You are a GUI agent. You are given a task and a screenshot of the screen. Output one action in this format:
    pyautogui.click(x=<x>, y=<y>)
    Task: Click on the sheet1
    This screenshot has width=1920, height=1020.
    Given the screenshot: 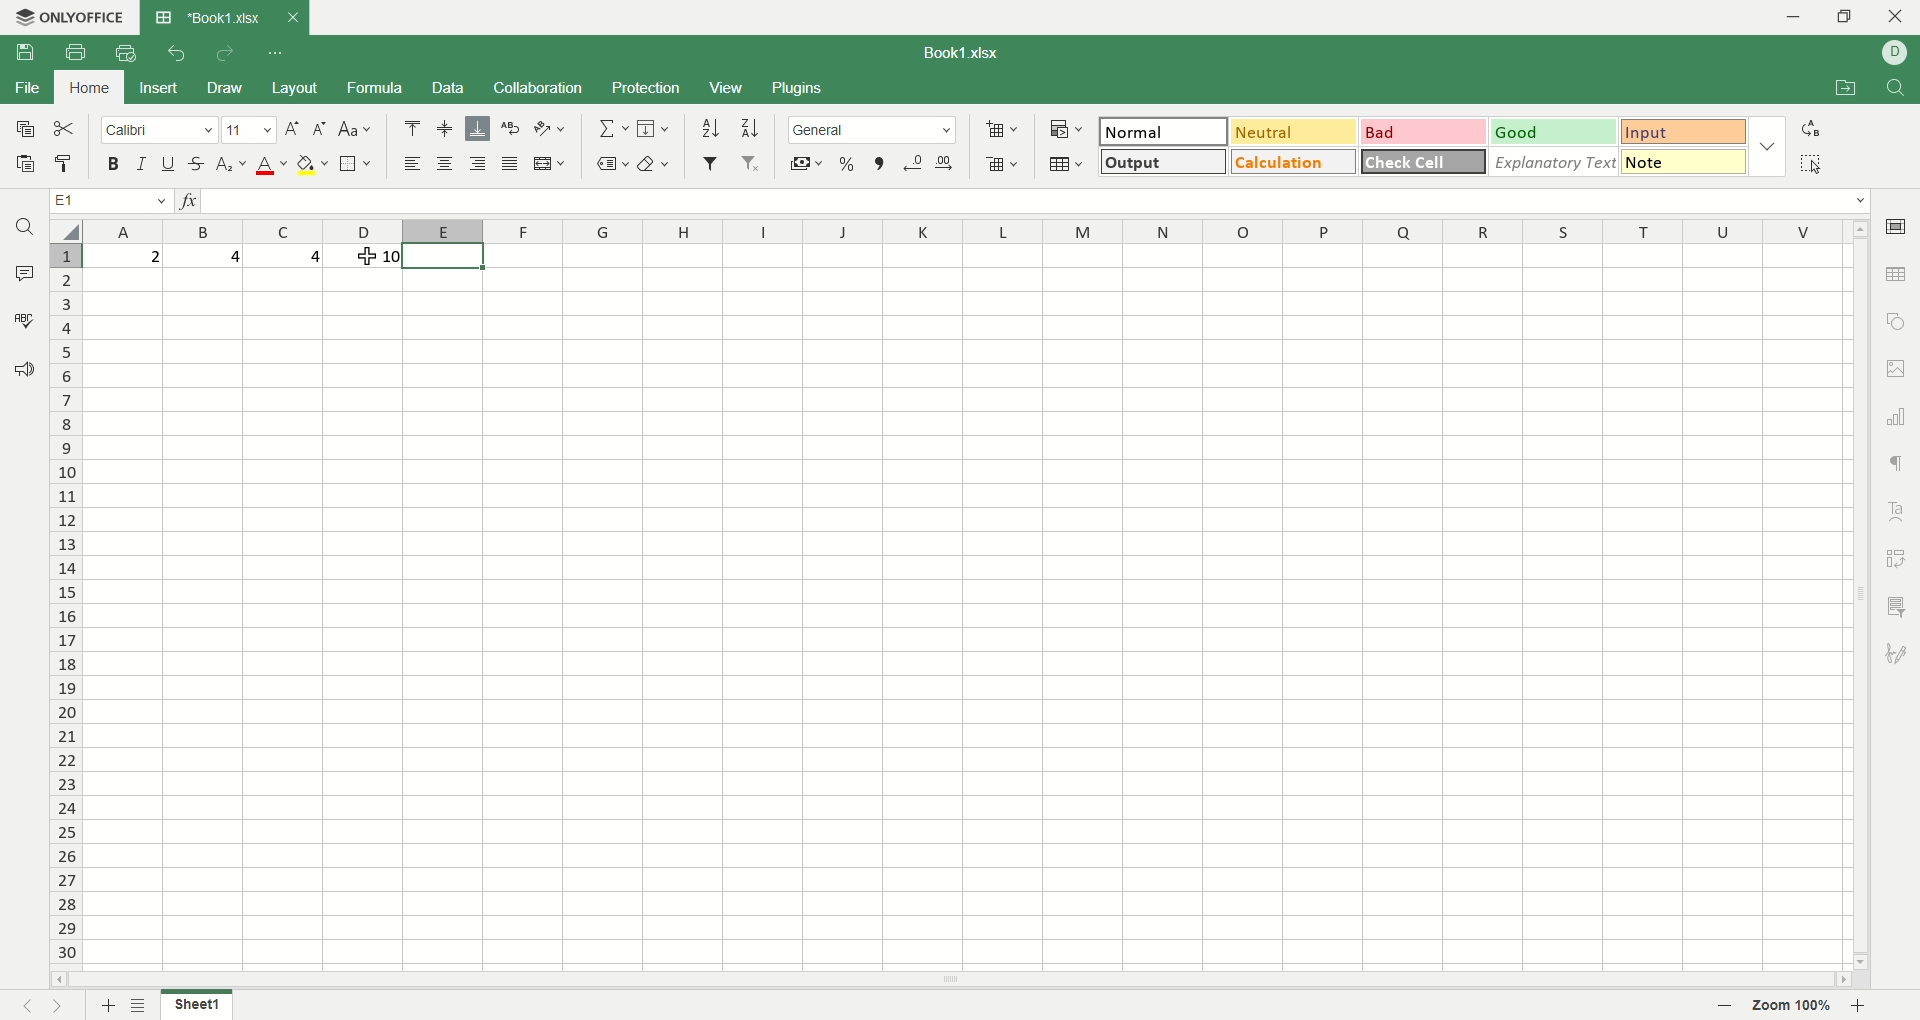 What is the action you would take?
    pyautogui.click(x=196, y=1004)
    